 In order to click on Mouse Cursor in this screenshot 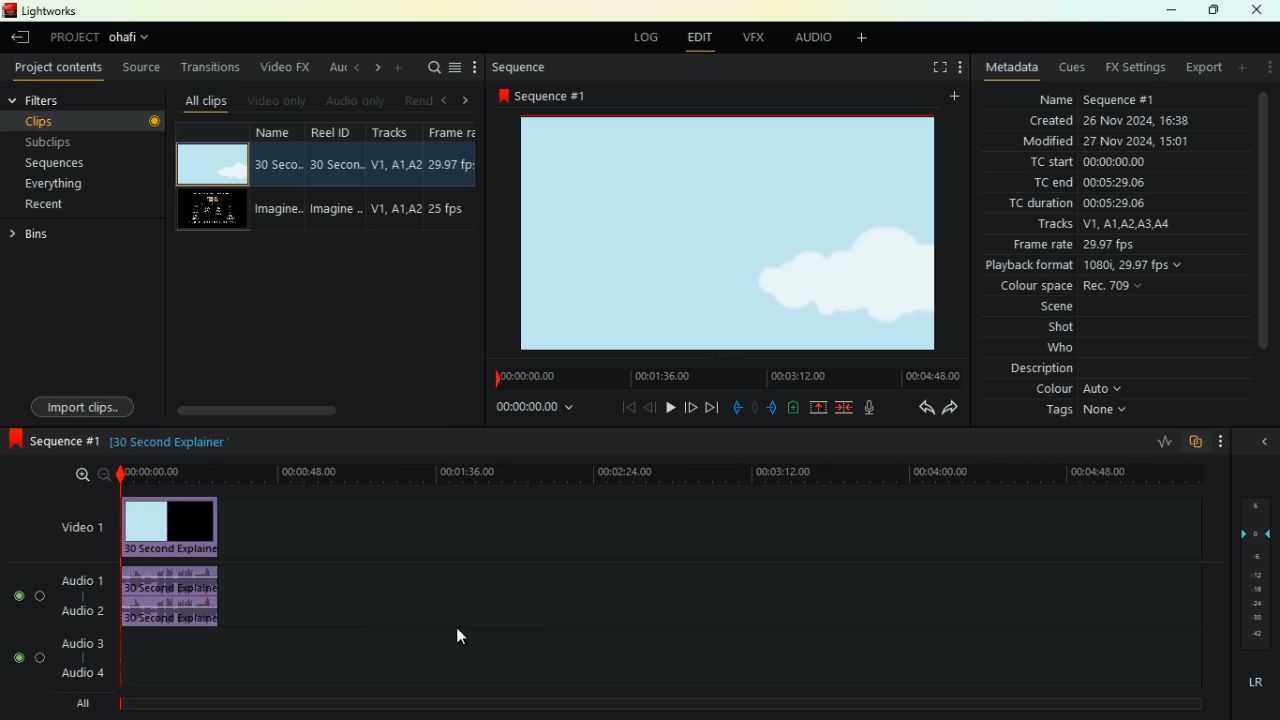, I will do `click(462, 639)`.